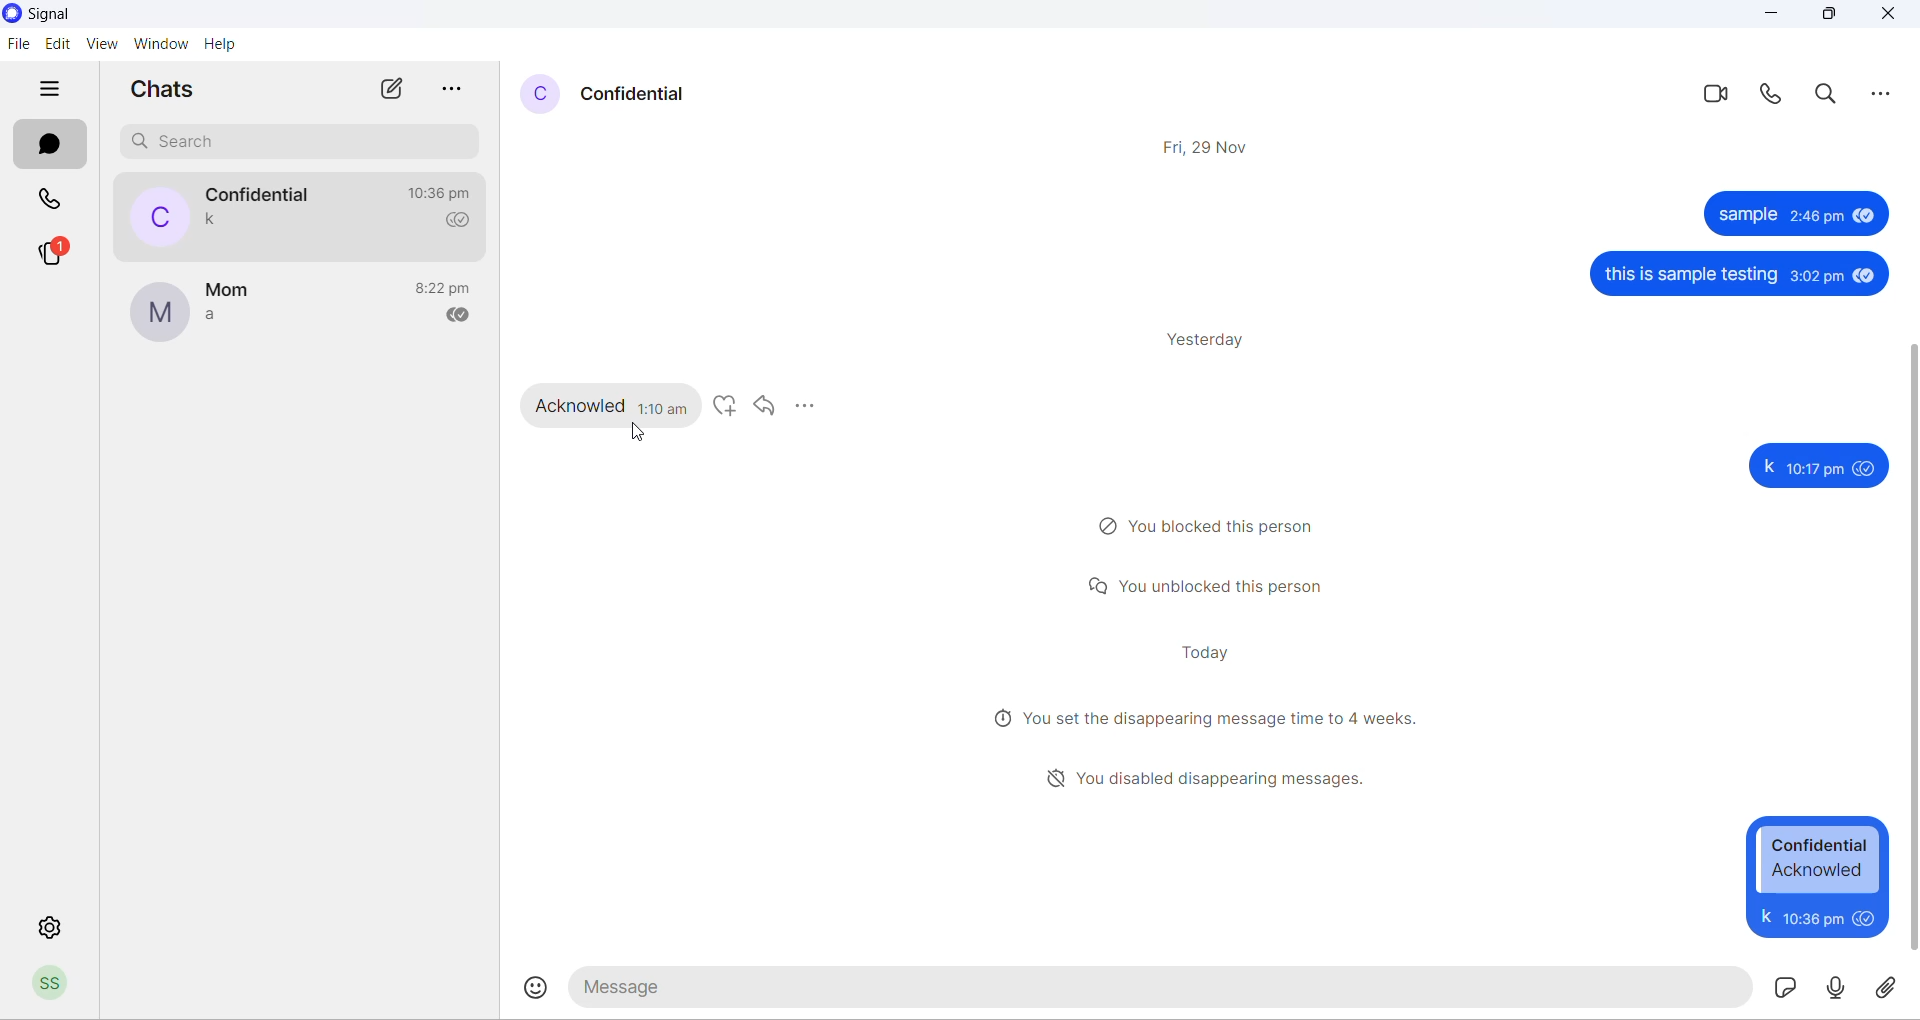  What do you see at coordinates (1769, 95) in the screenshot?
I see `voice call` at bounding box center [1769, 95].